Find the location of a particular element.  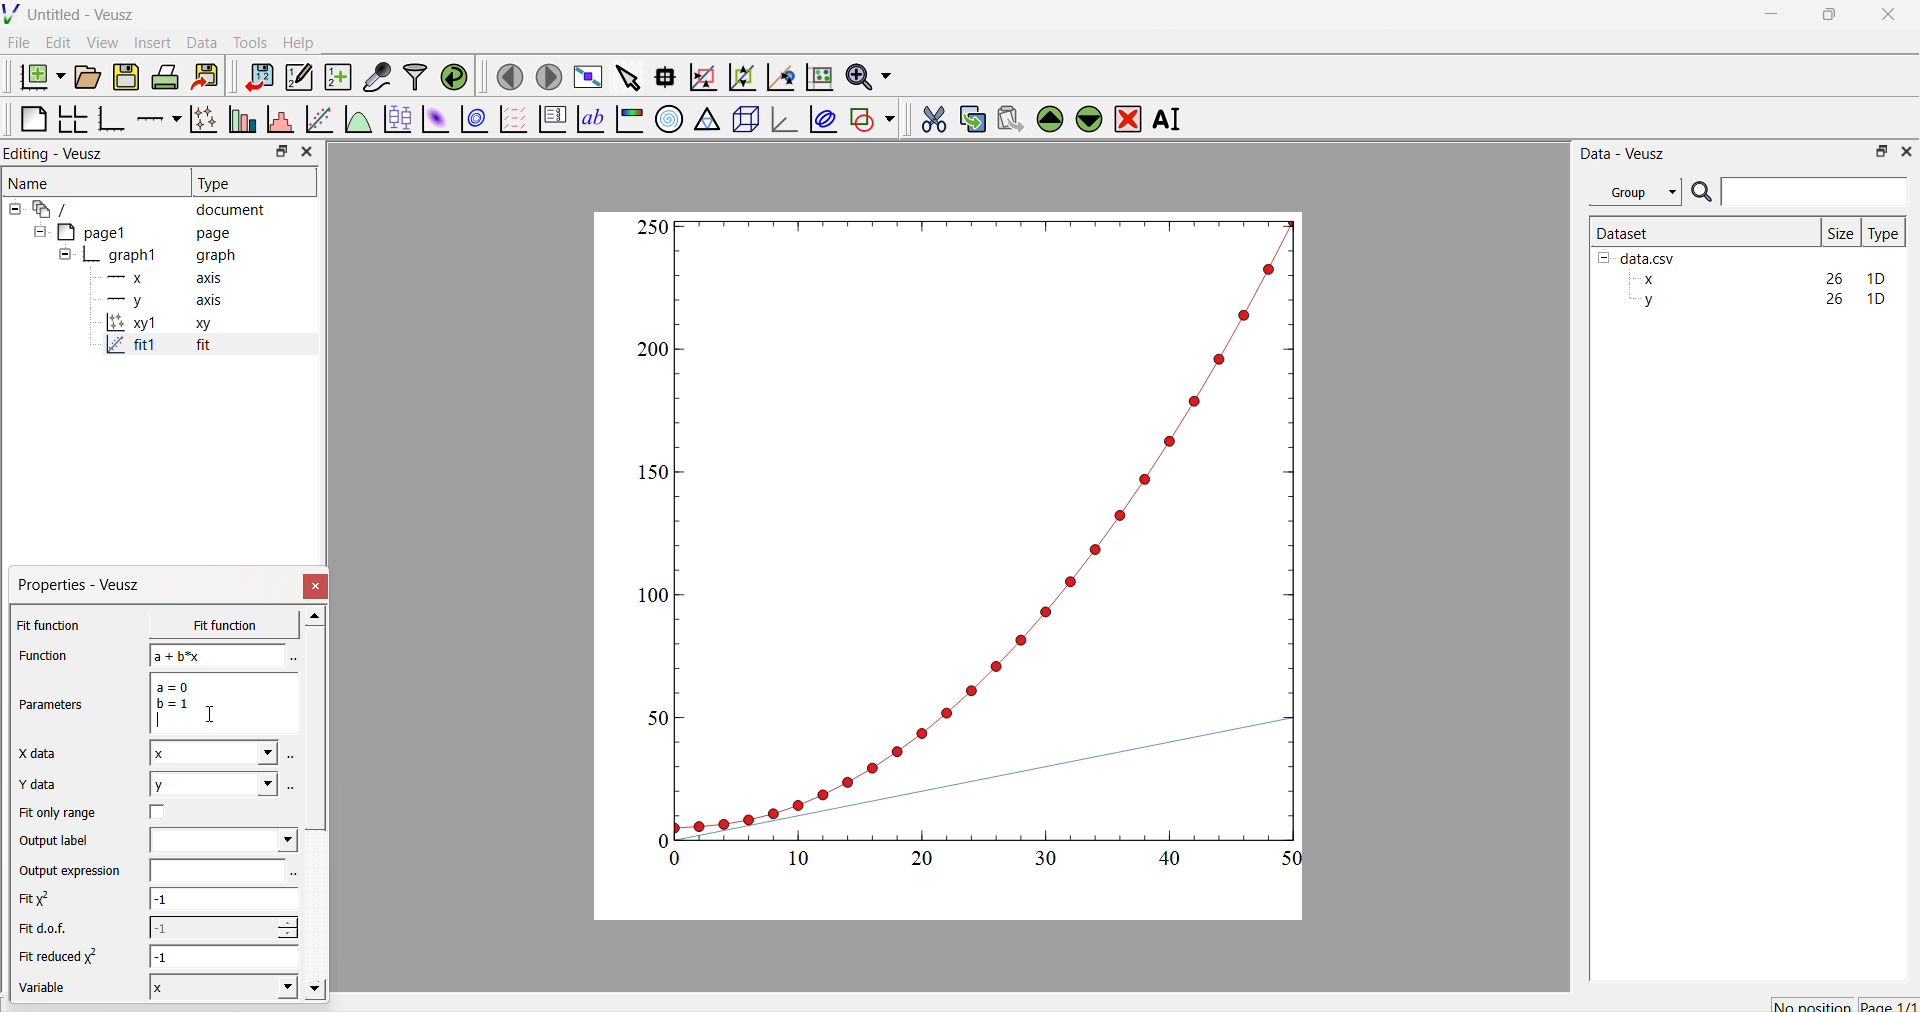

Plot Vector Field is located at coordinates (513, 121).